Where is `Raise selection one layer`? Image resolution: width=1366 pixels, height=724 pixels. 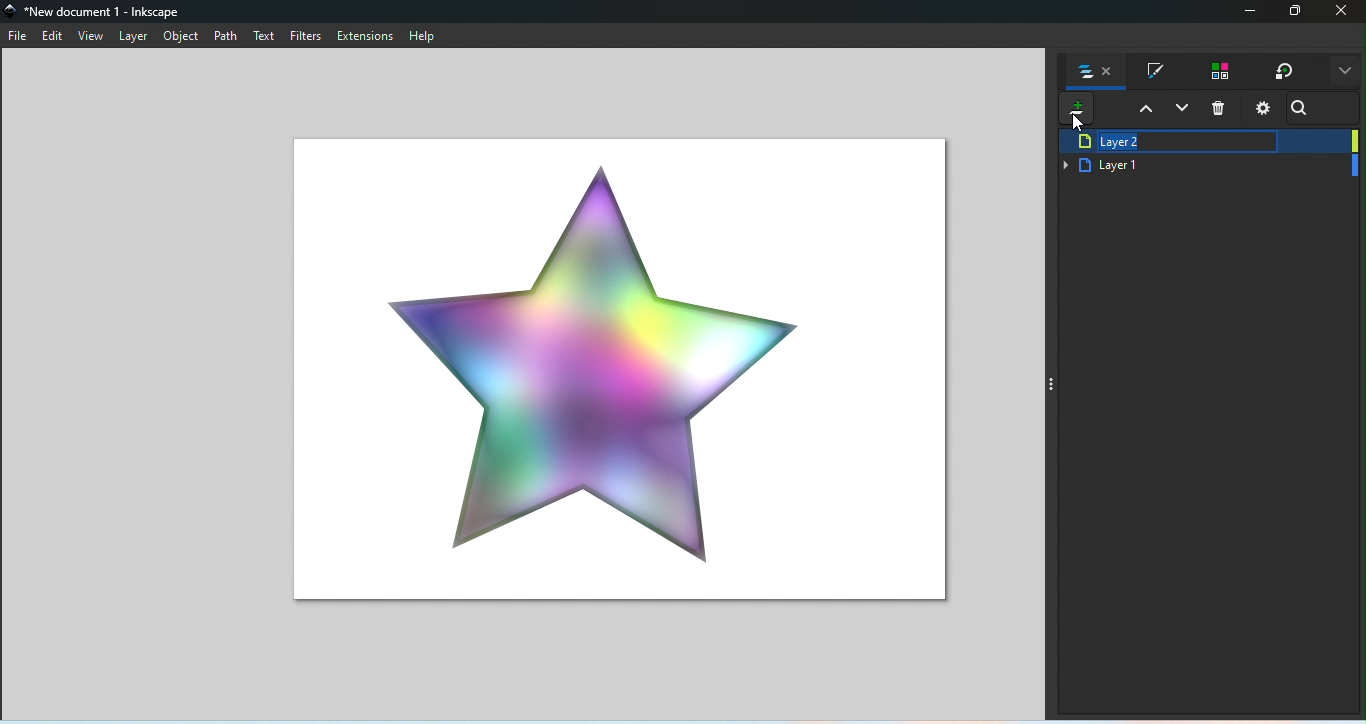
Raise selection one layer is located at coordinates (1144, 111).